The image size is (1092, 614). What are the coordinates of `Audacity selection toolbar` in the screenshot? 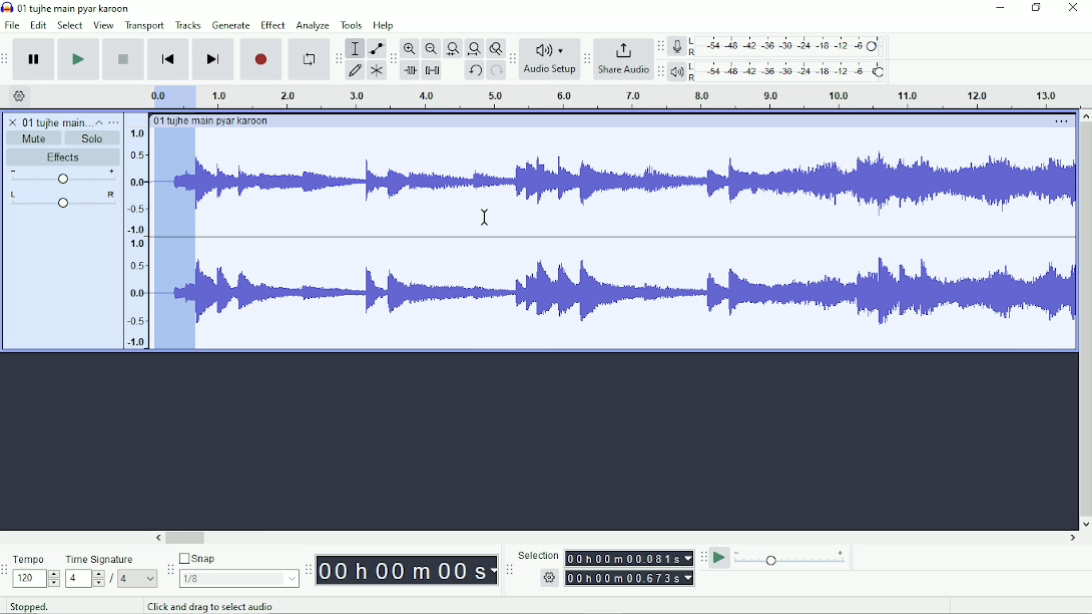 It's located at (507, 570).